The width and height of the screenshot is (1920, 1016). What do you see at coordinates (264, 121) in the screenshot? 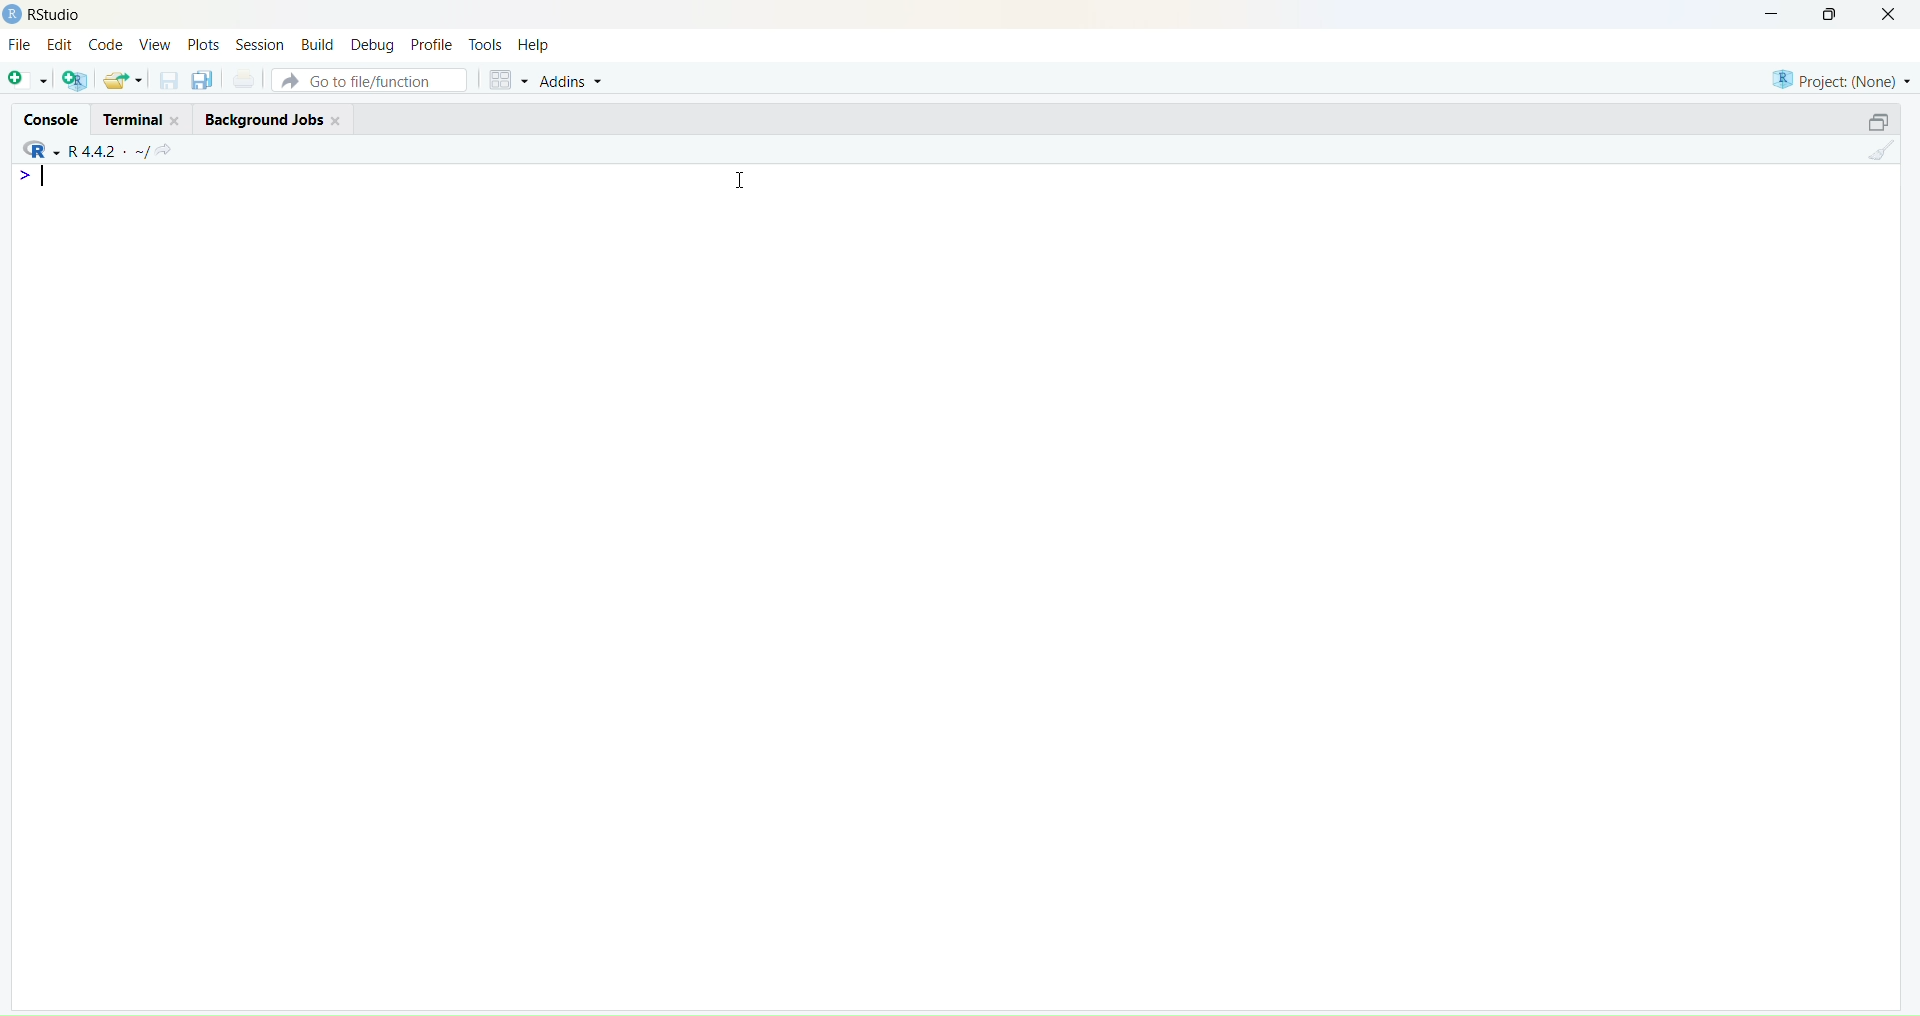
I see `Background jobs` at bounding box center [264, 121].